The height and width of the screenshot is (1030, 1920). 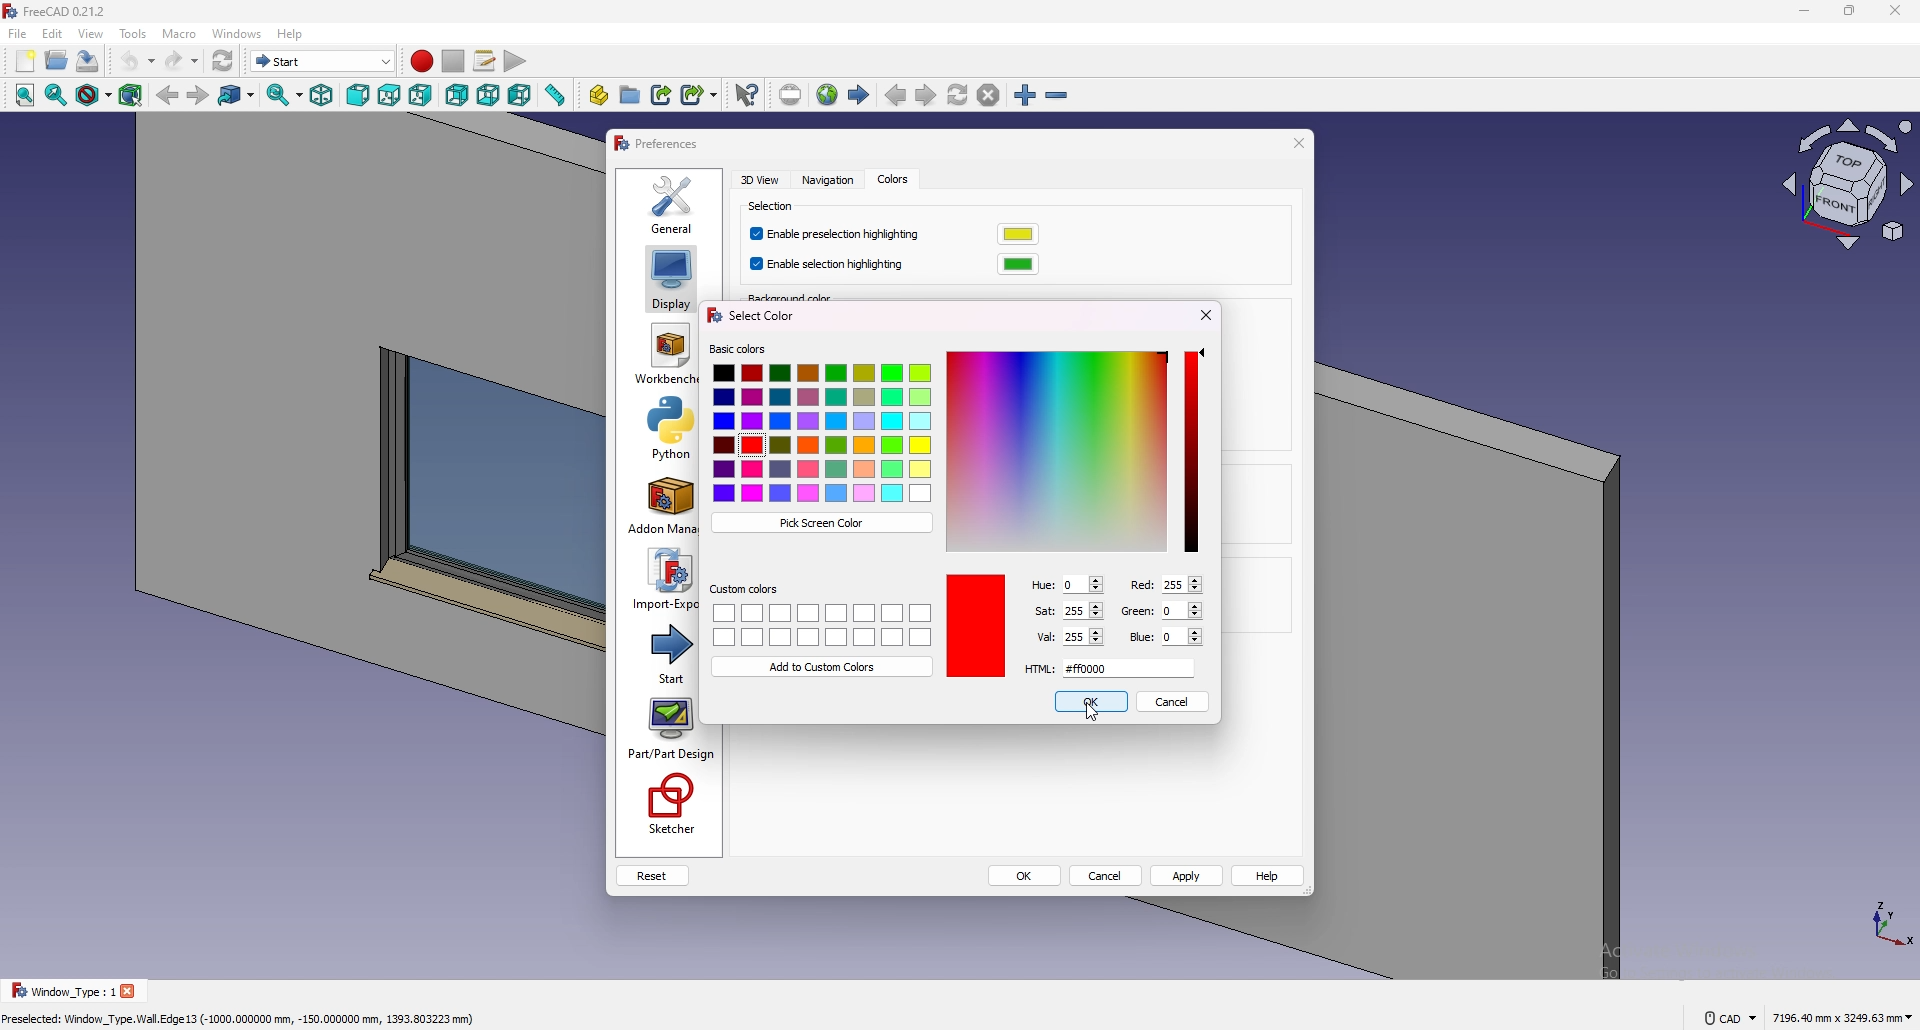 I want to click on preferences, so click(x=658, y=144).